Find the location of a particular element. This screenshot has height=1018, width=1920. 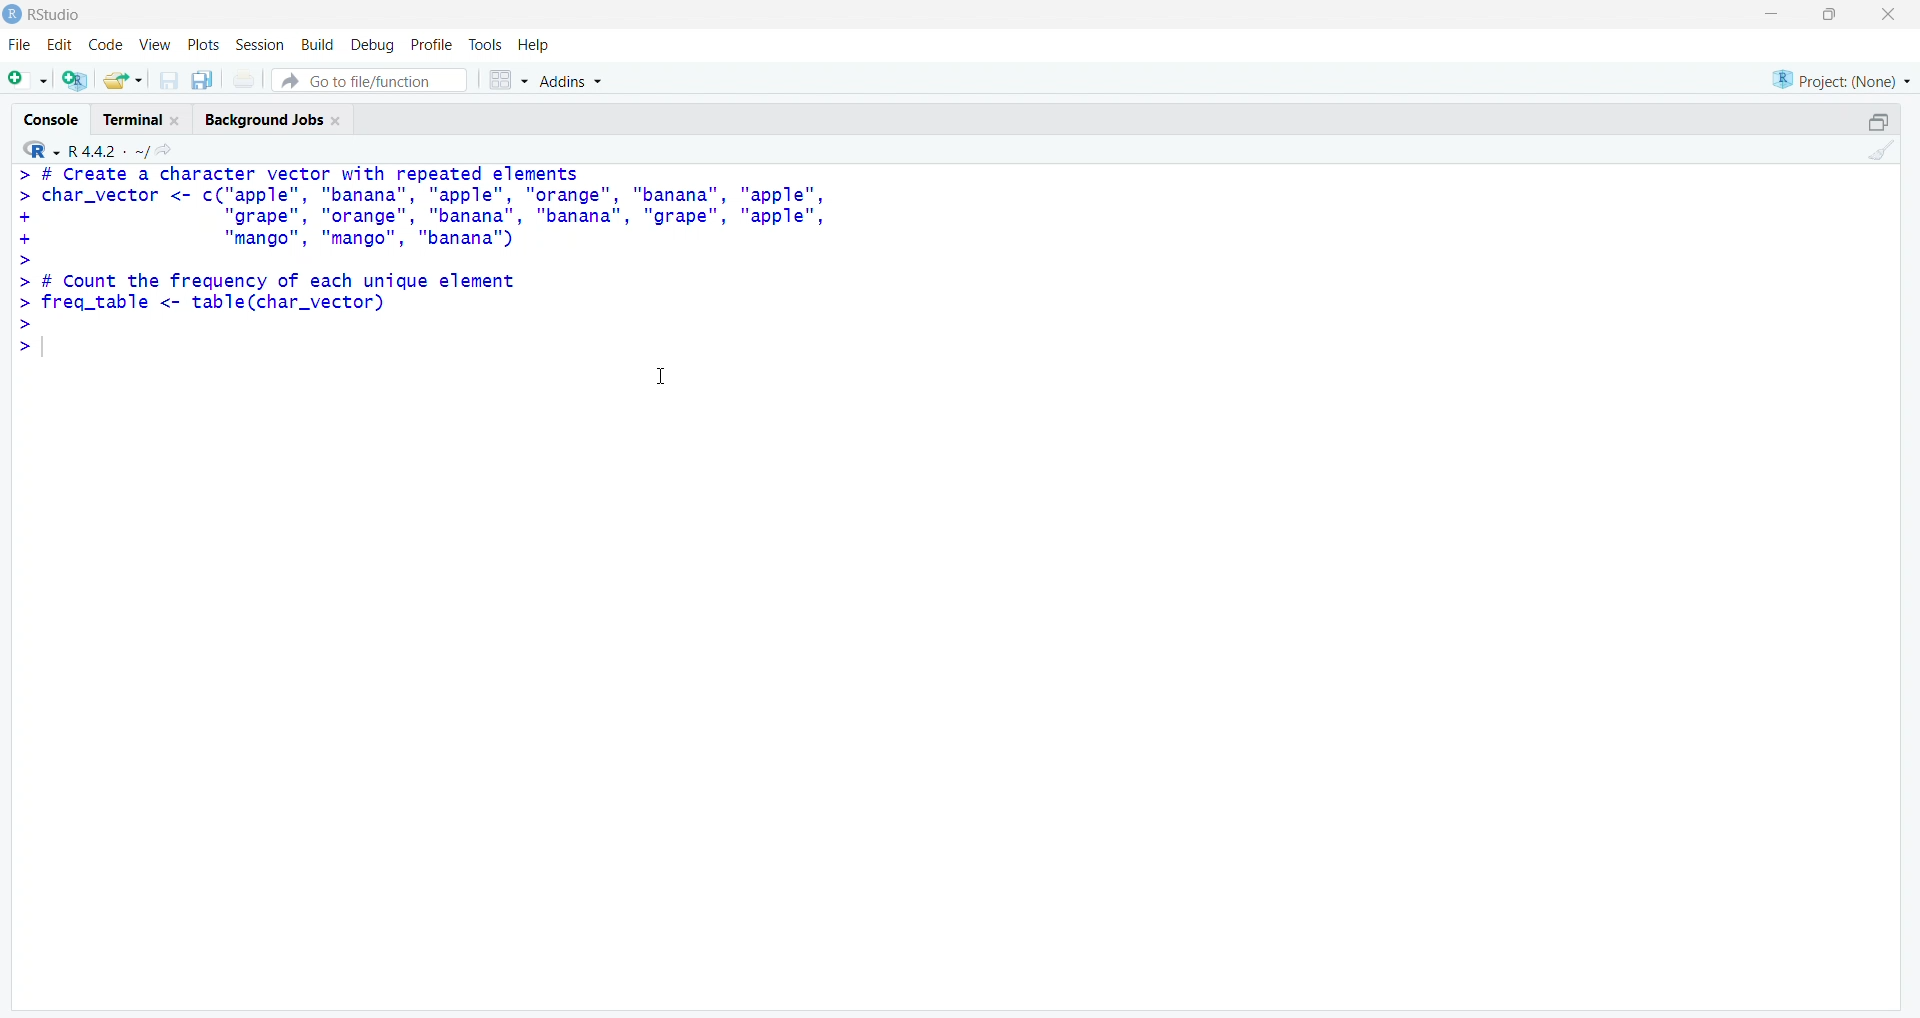

View is located at coordinates (157, 45).